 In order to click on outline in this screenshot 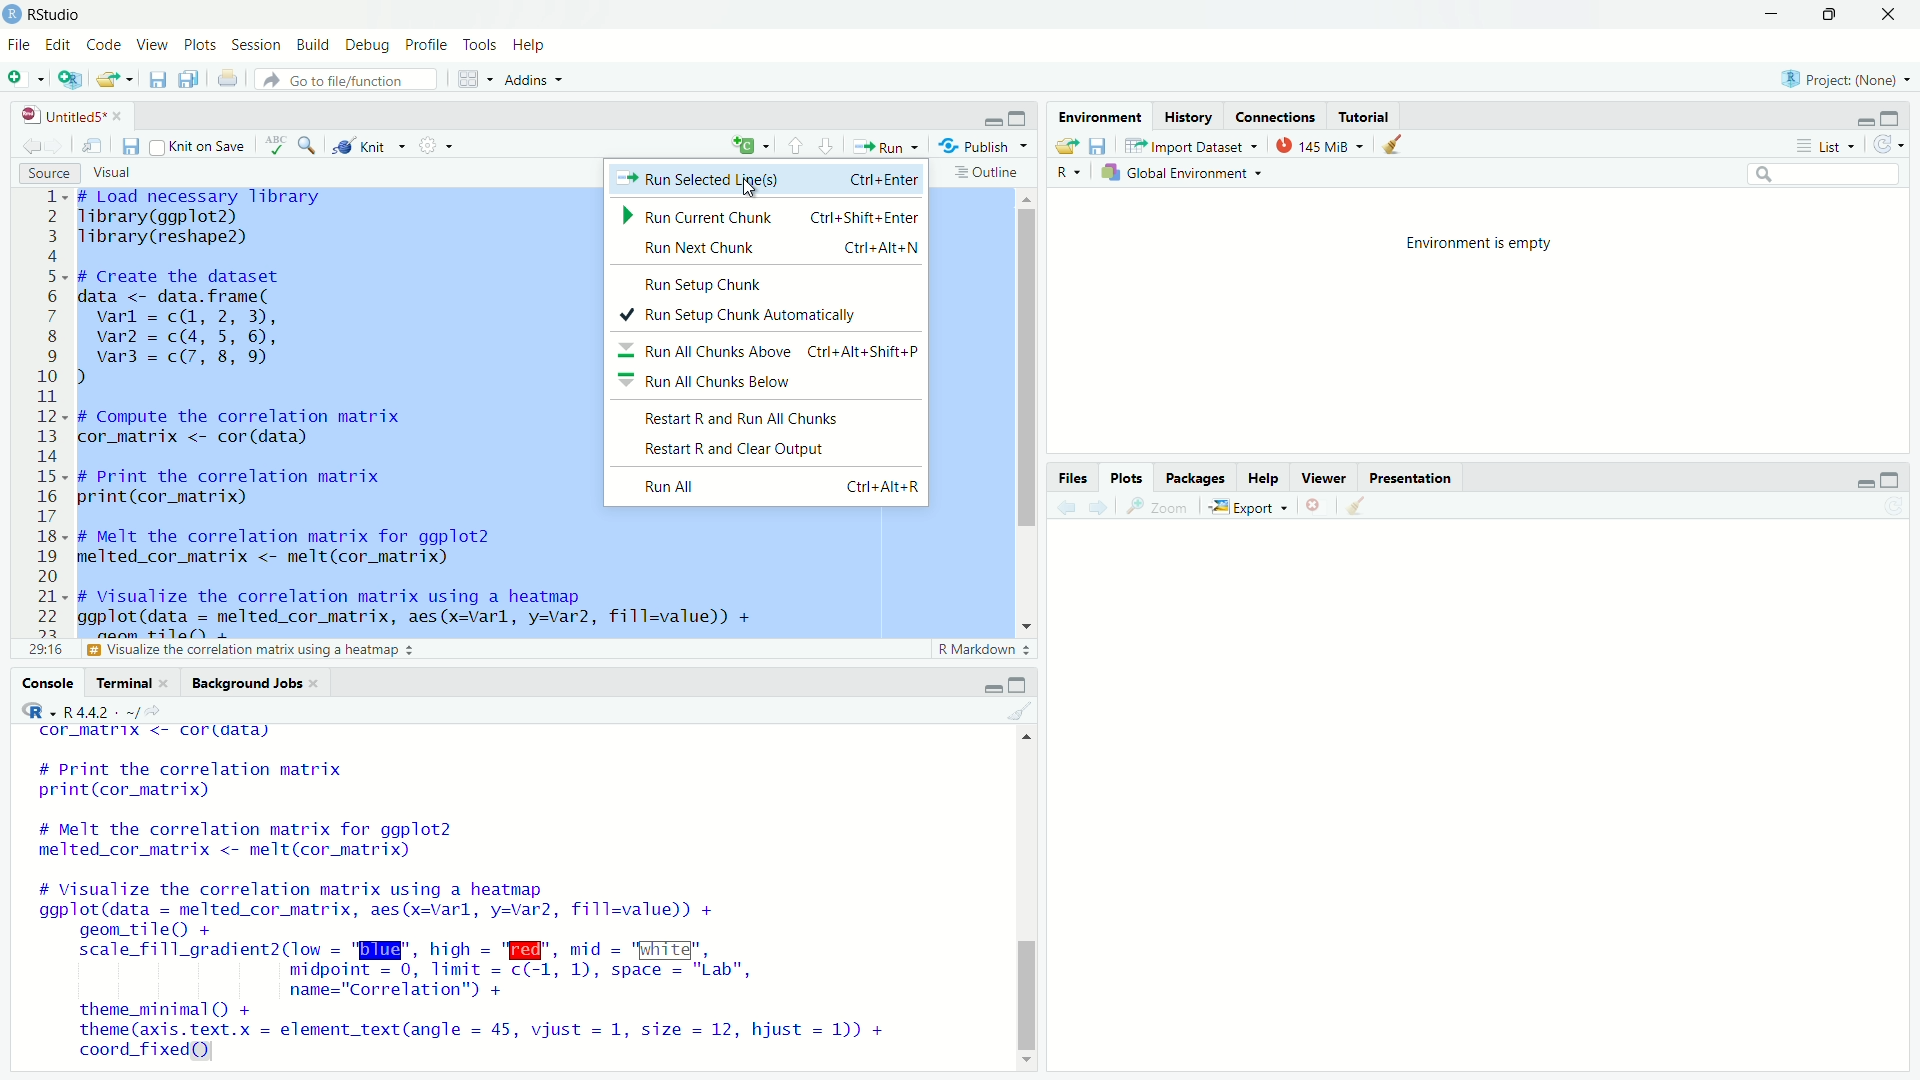, I will do `click(991, 173)`.